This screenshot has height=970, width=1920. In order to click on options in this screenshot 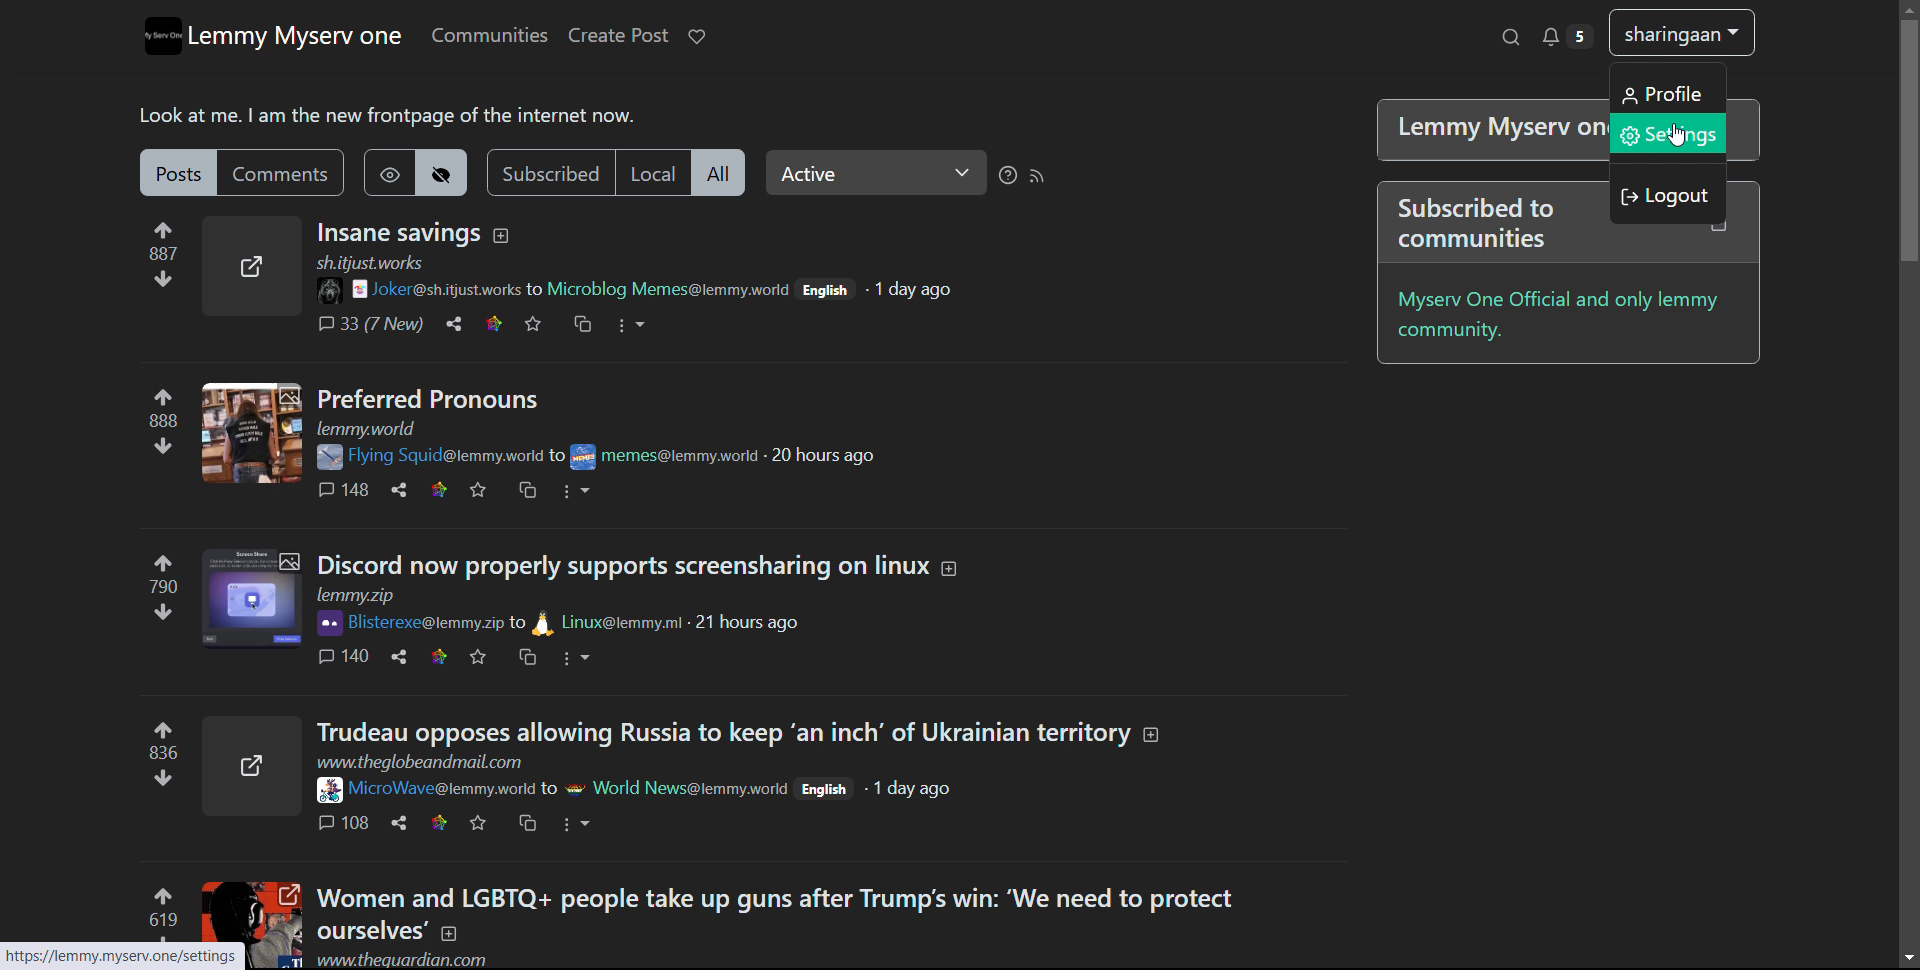, I will do `click(577, 824)`.